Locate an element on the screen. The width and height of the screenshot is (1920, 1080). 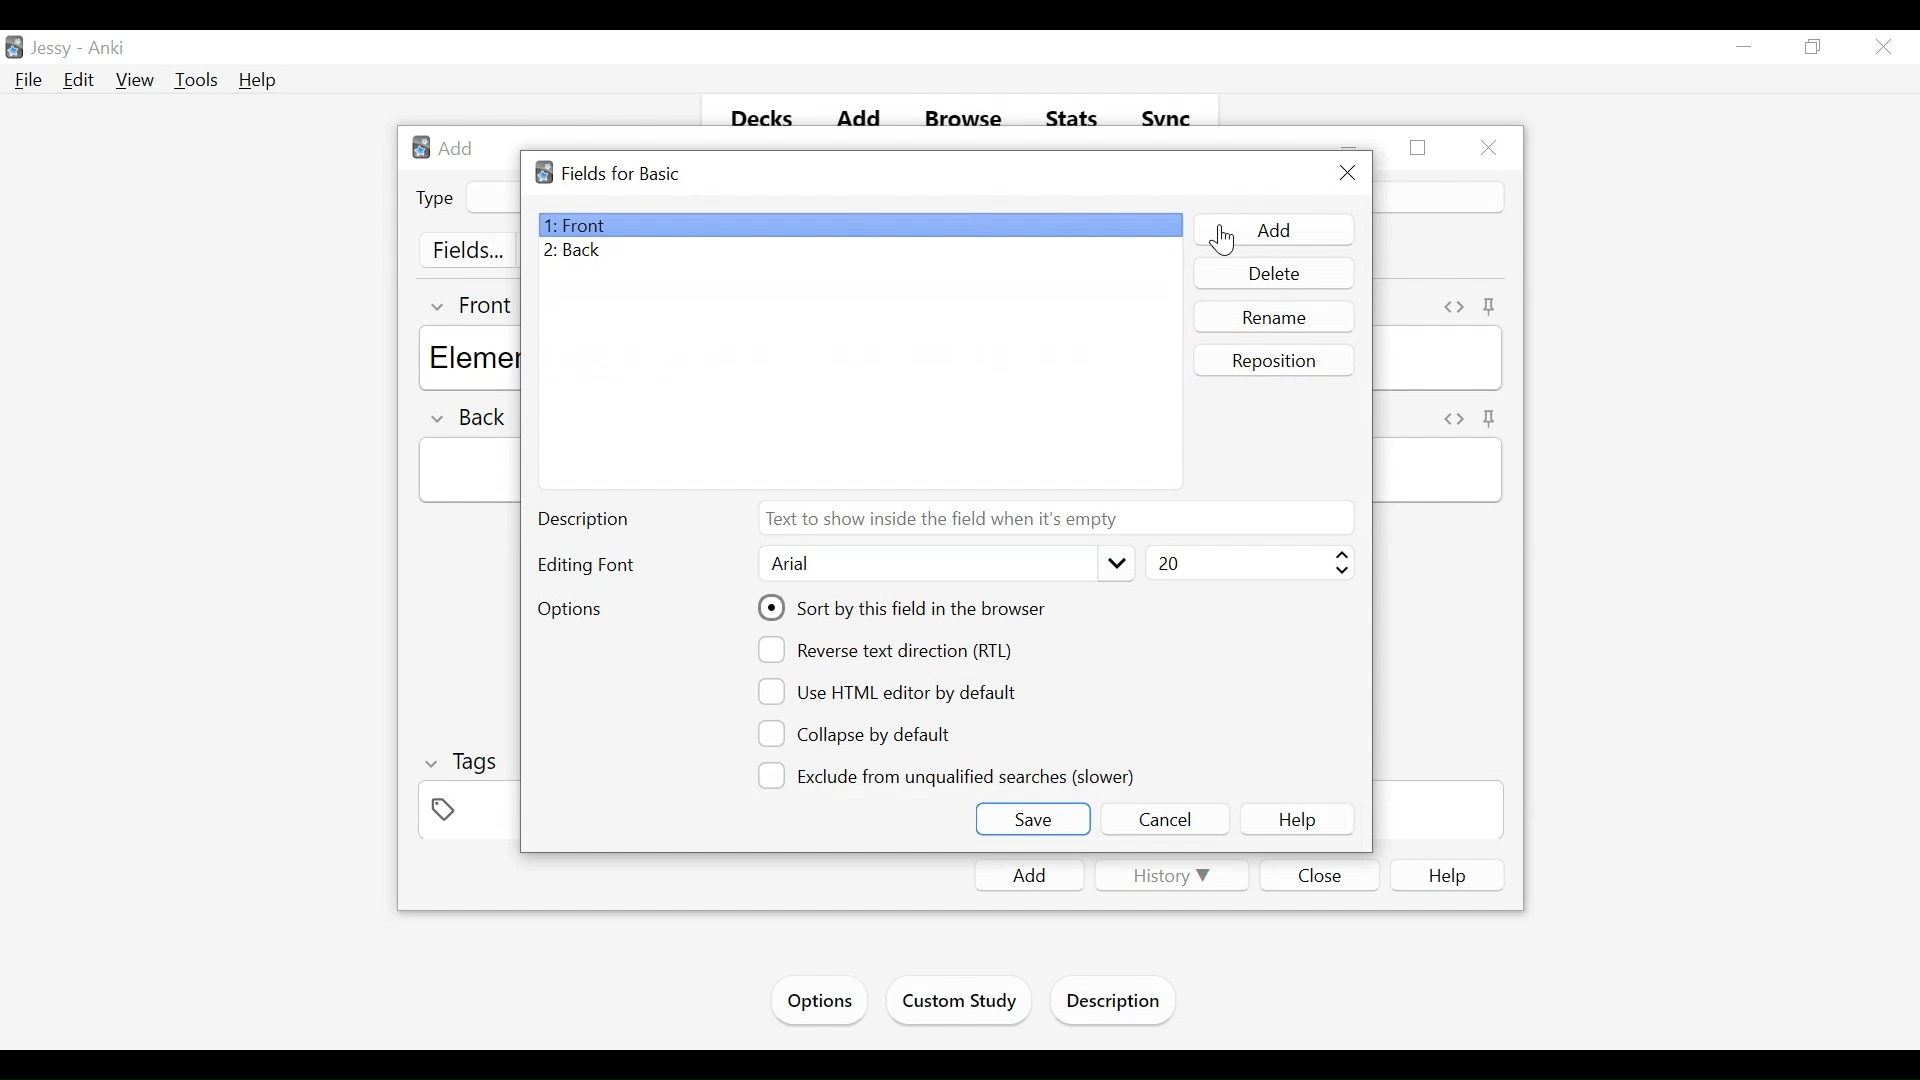
(un)select Use HTML editor by default is located at coordinates (889, 692).